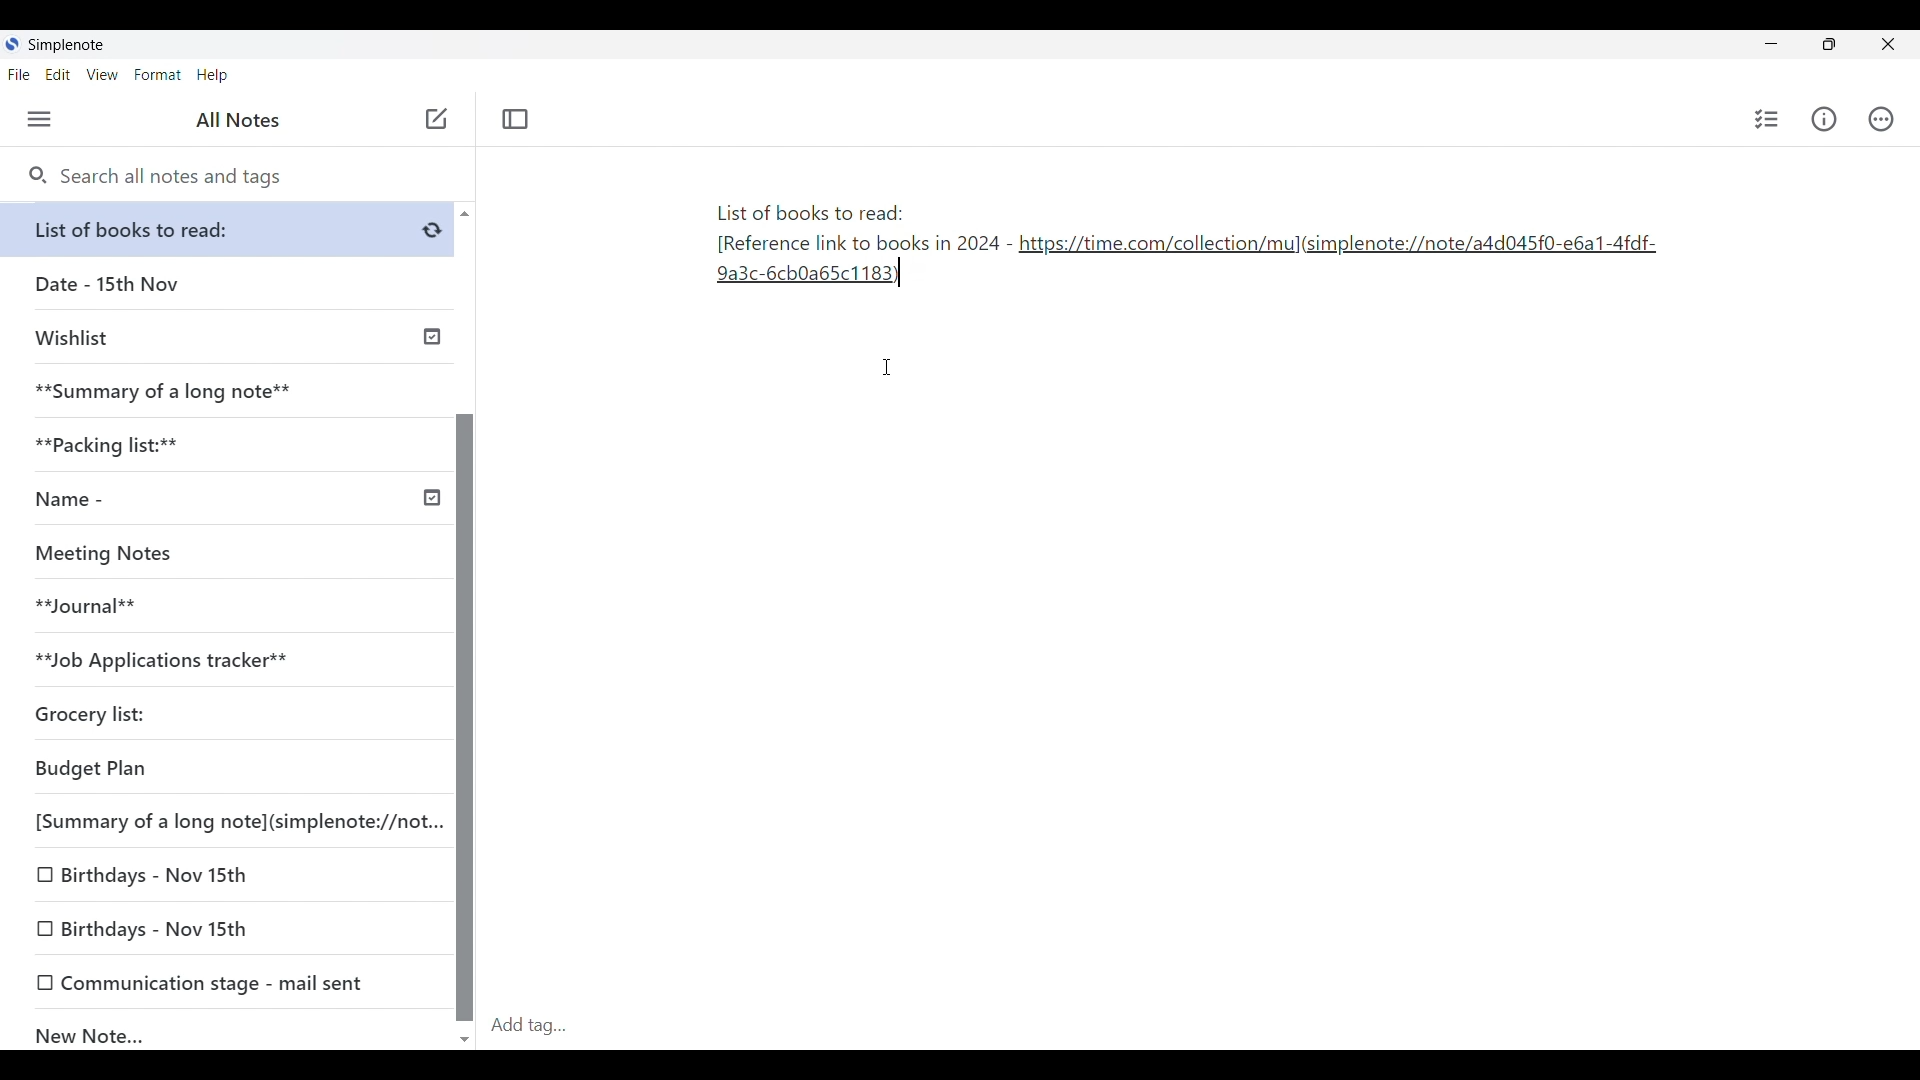 The image size is (1920, 1080). I want to click on **Summary of a long note**, so click(227, 391).